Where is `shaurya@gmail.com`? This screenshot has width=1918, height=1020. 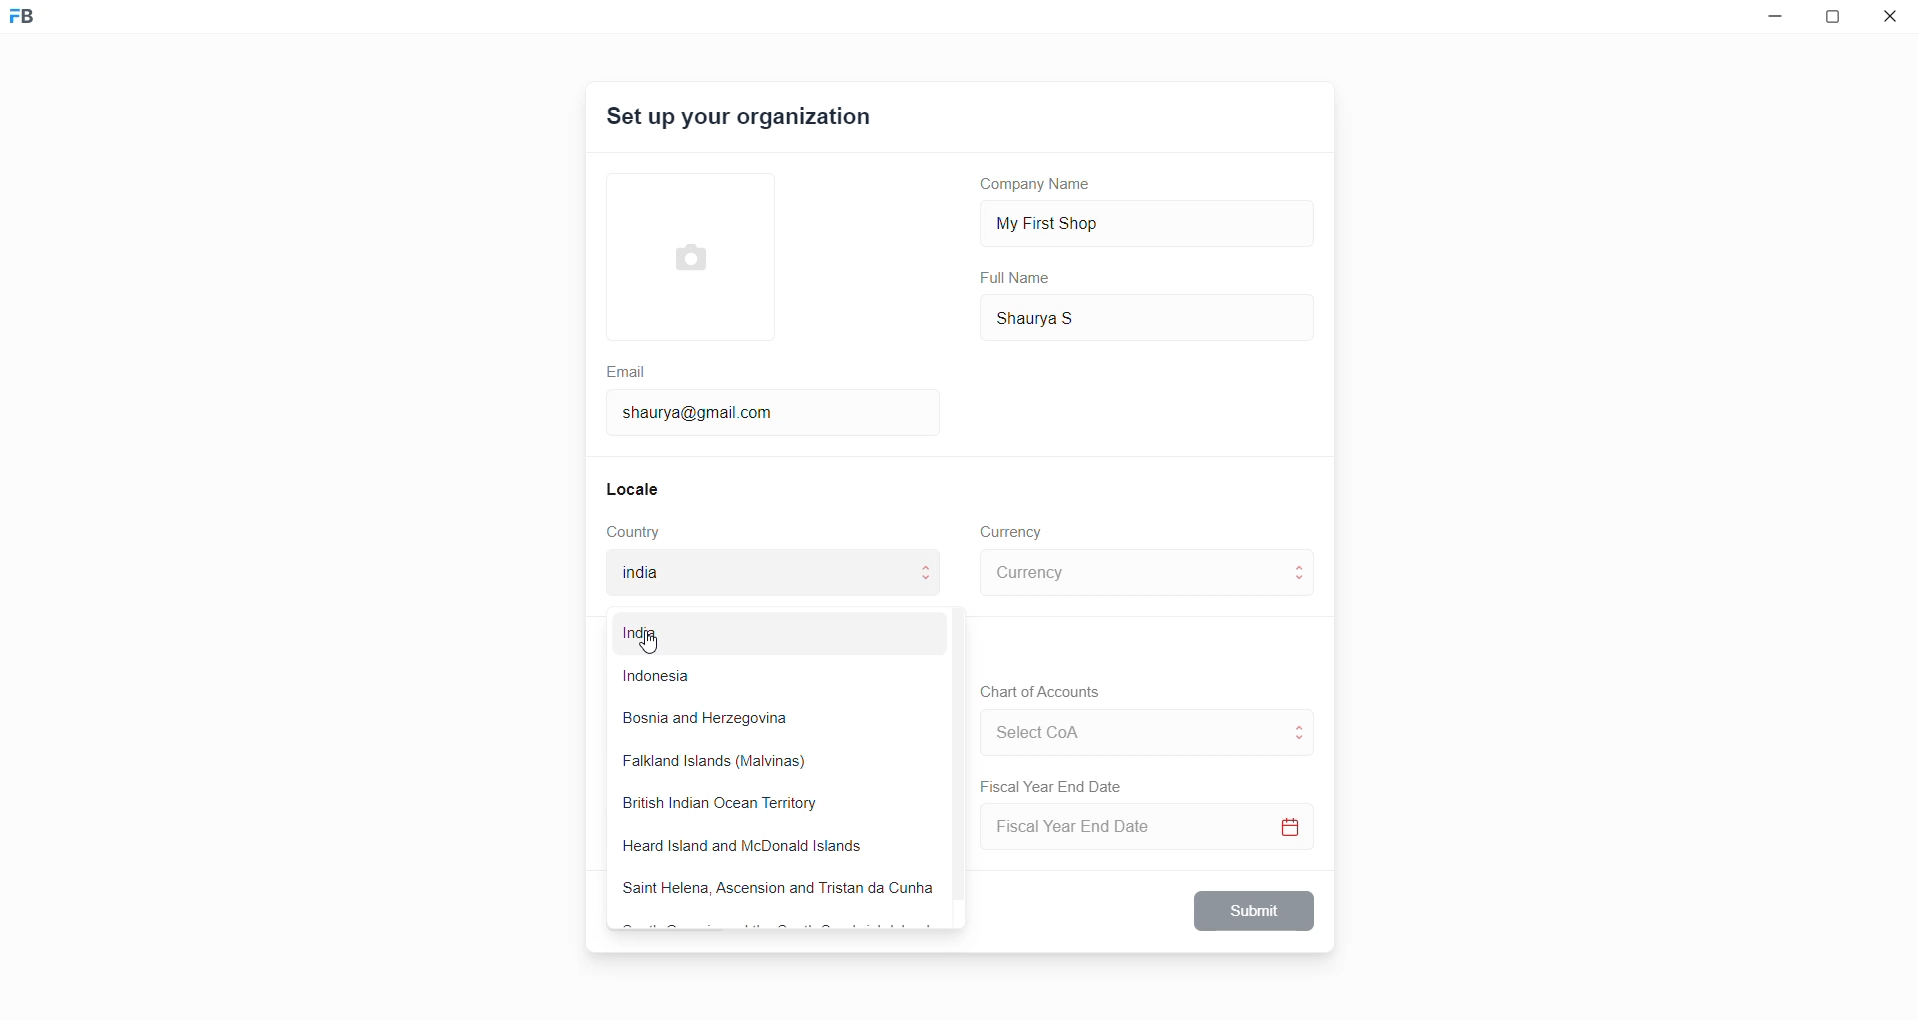 shaurya@gmail.com is located at coordinates (705, 410).